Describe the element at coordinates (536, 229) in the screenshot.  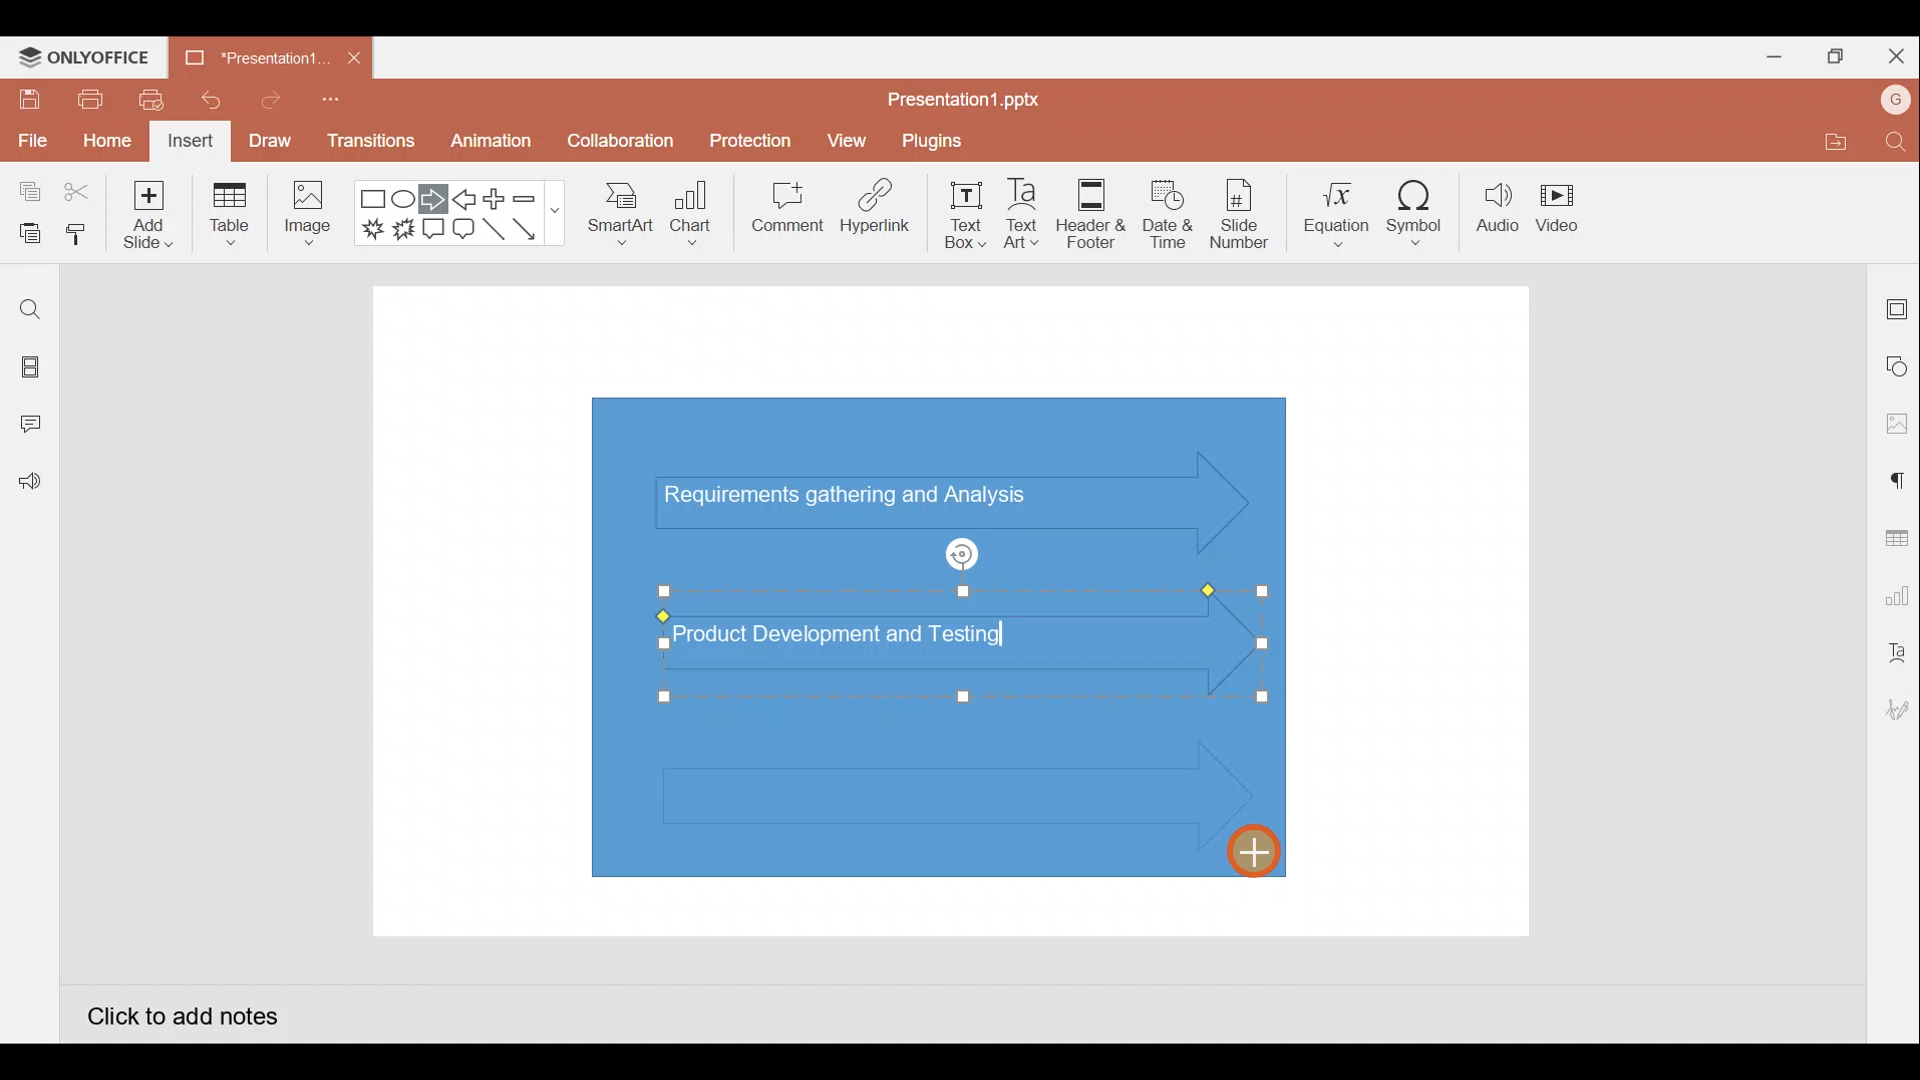
I see `Arrow` at that location.